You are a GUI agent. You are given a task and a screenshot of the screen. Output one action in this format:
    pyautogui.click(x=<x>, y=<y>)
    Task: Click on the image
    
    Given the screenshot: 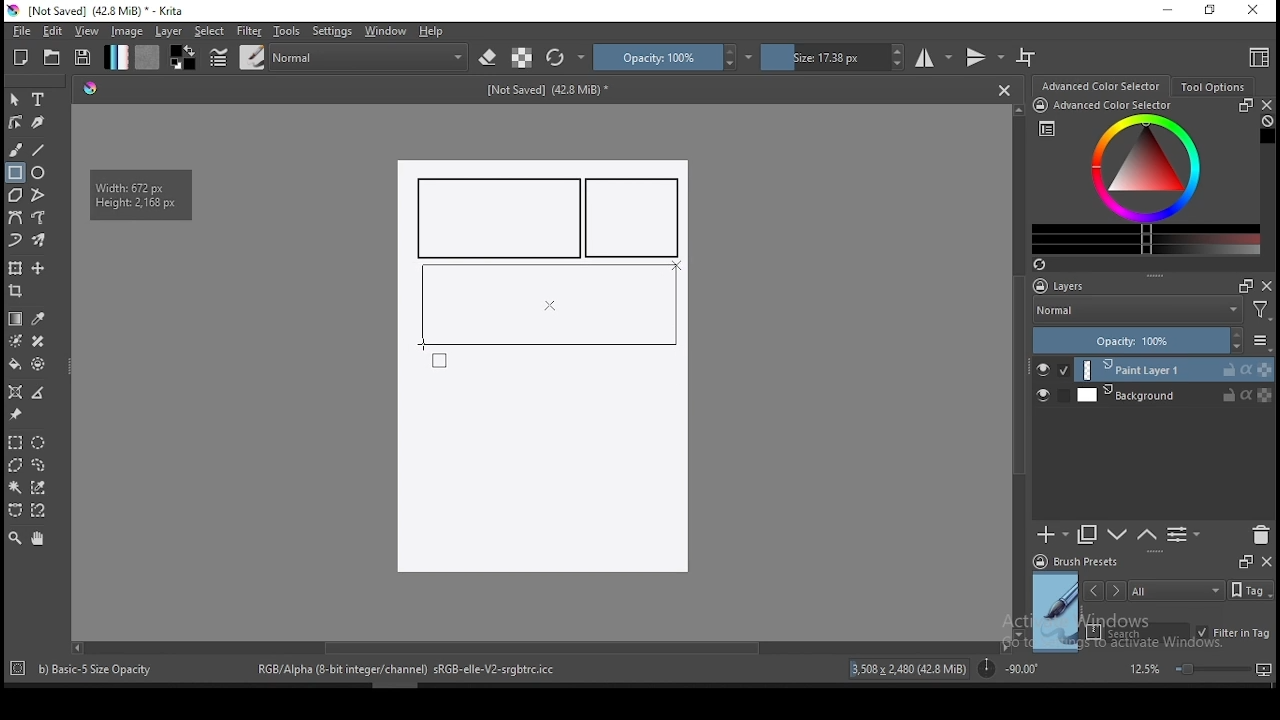 What is the action you would take?
    pyautogui.click(x=126, y=31)
    